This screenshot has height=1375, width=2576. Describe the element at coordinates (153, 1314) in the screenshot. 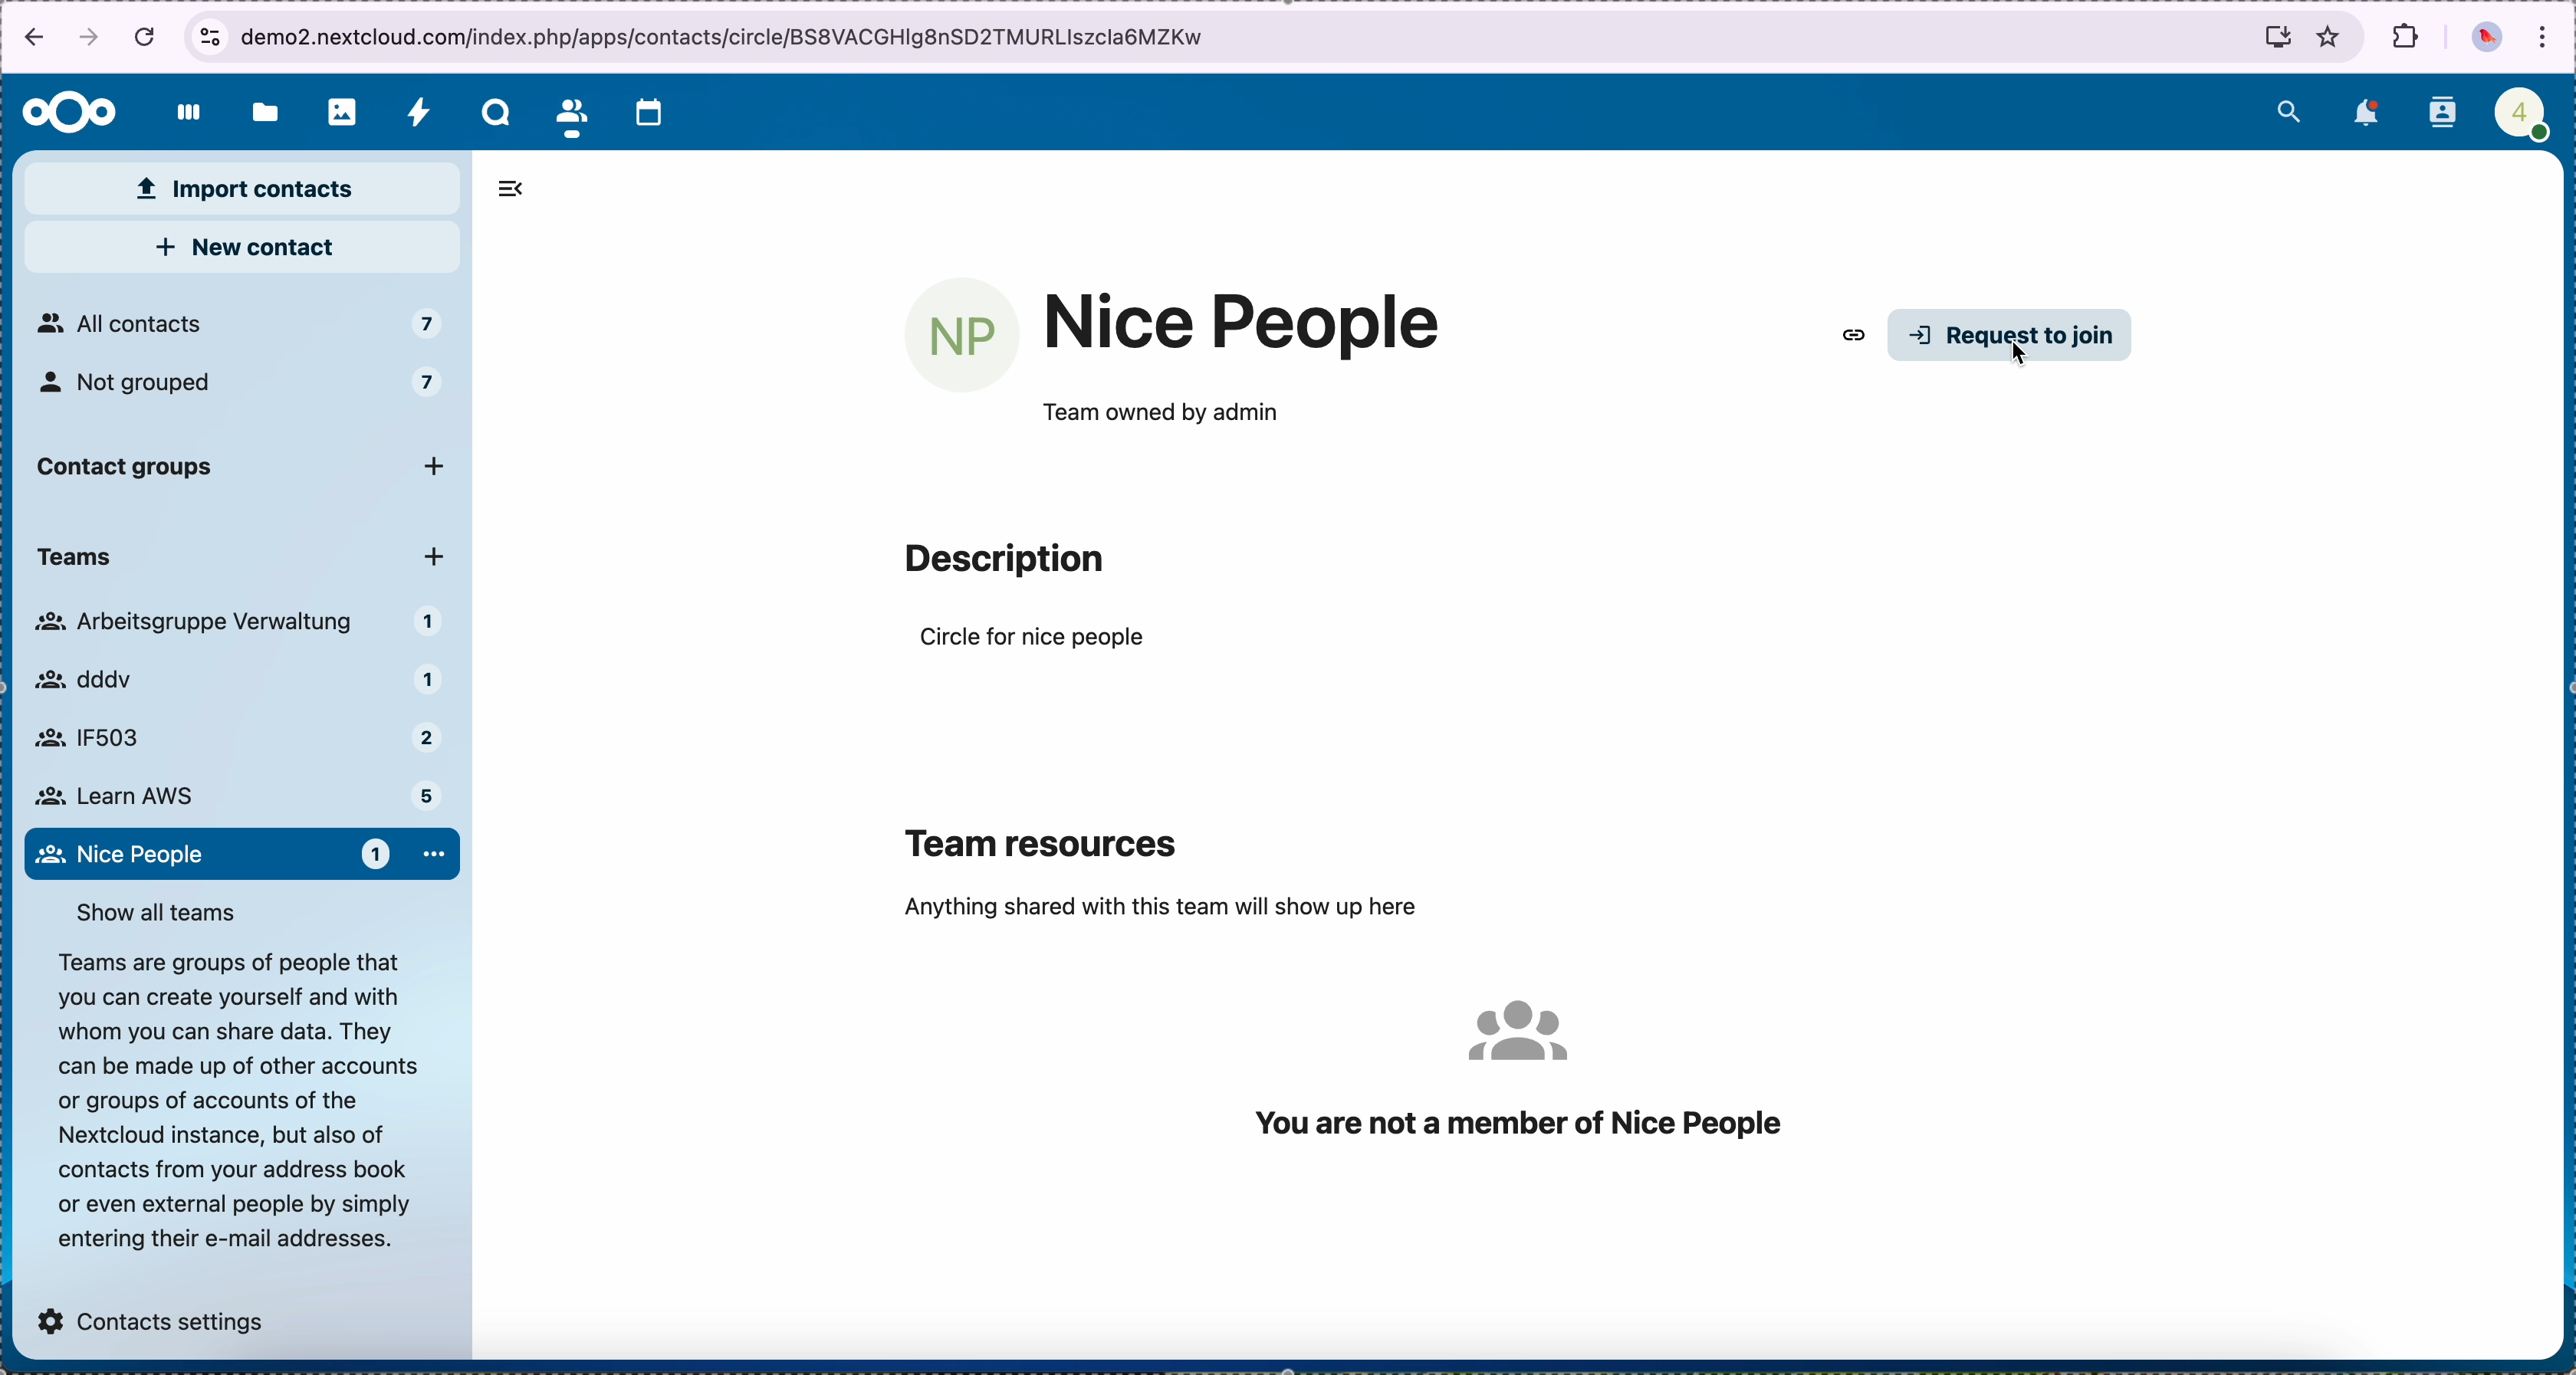

I see `contacts settings` at that location.